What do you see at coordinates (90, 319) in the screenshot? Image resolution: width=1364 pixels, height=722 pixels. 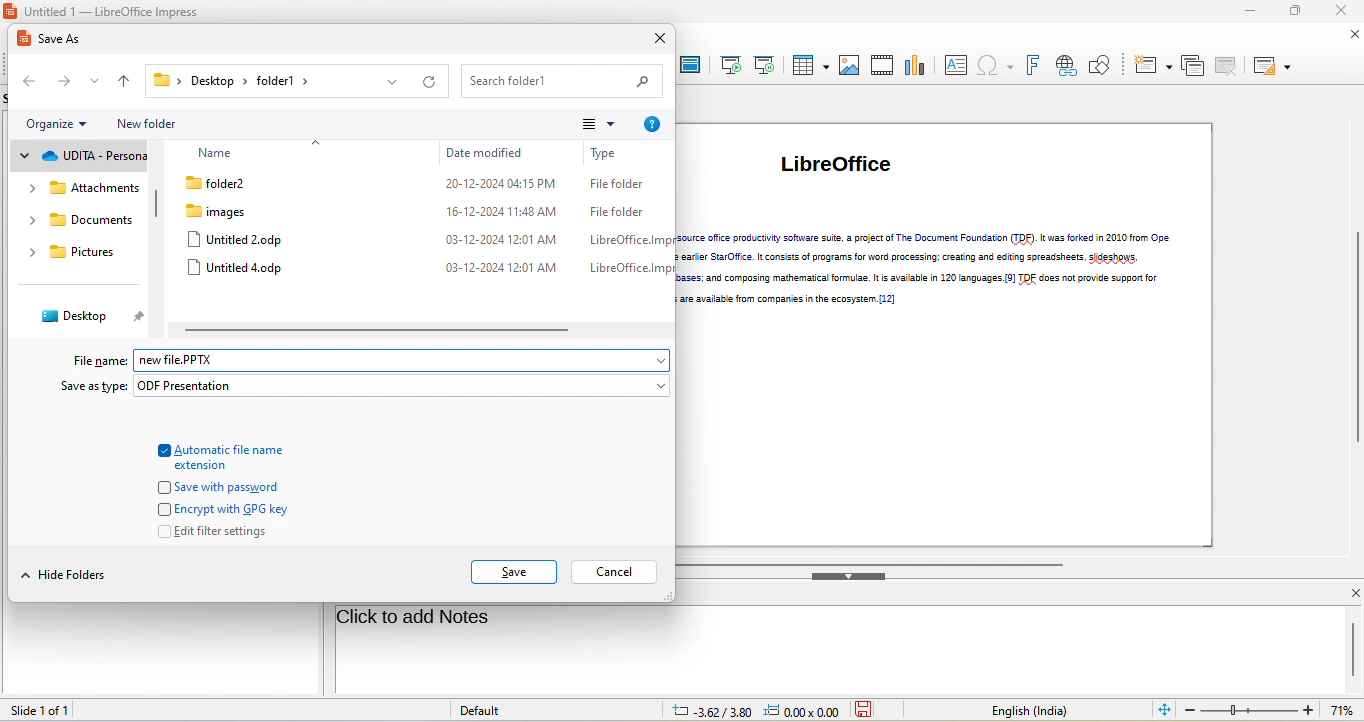 I see `desktop` at bounding box center [90, 319].